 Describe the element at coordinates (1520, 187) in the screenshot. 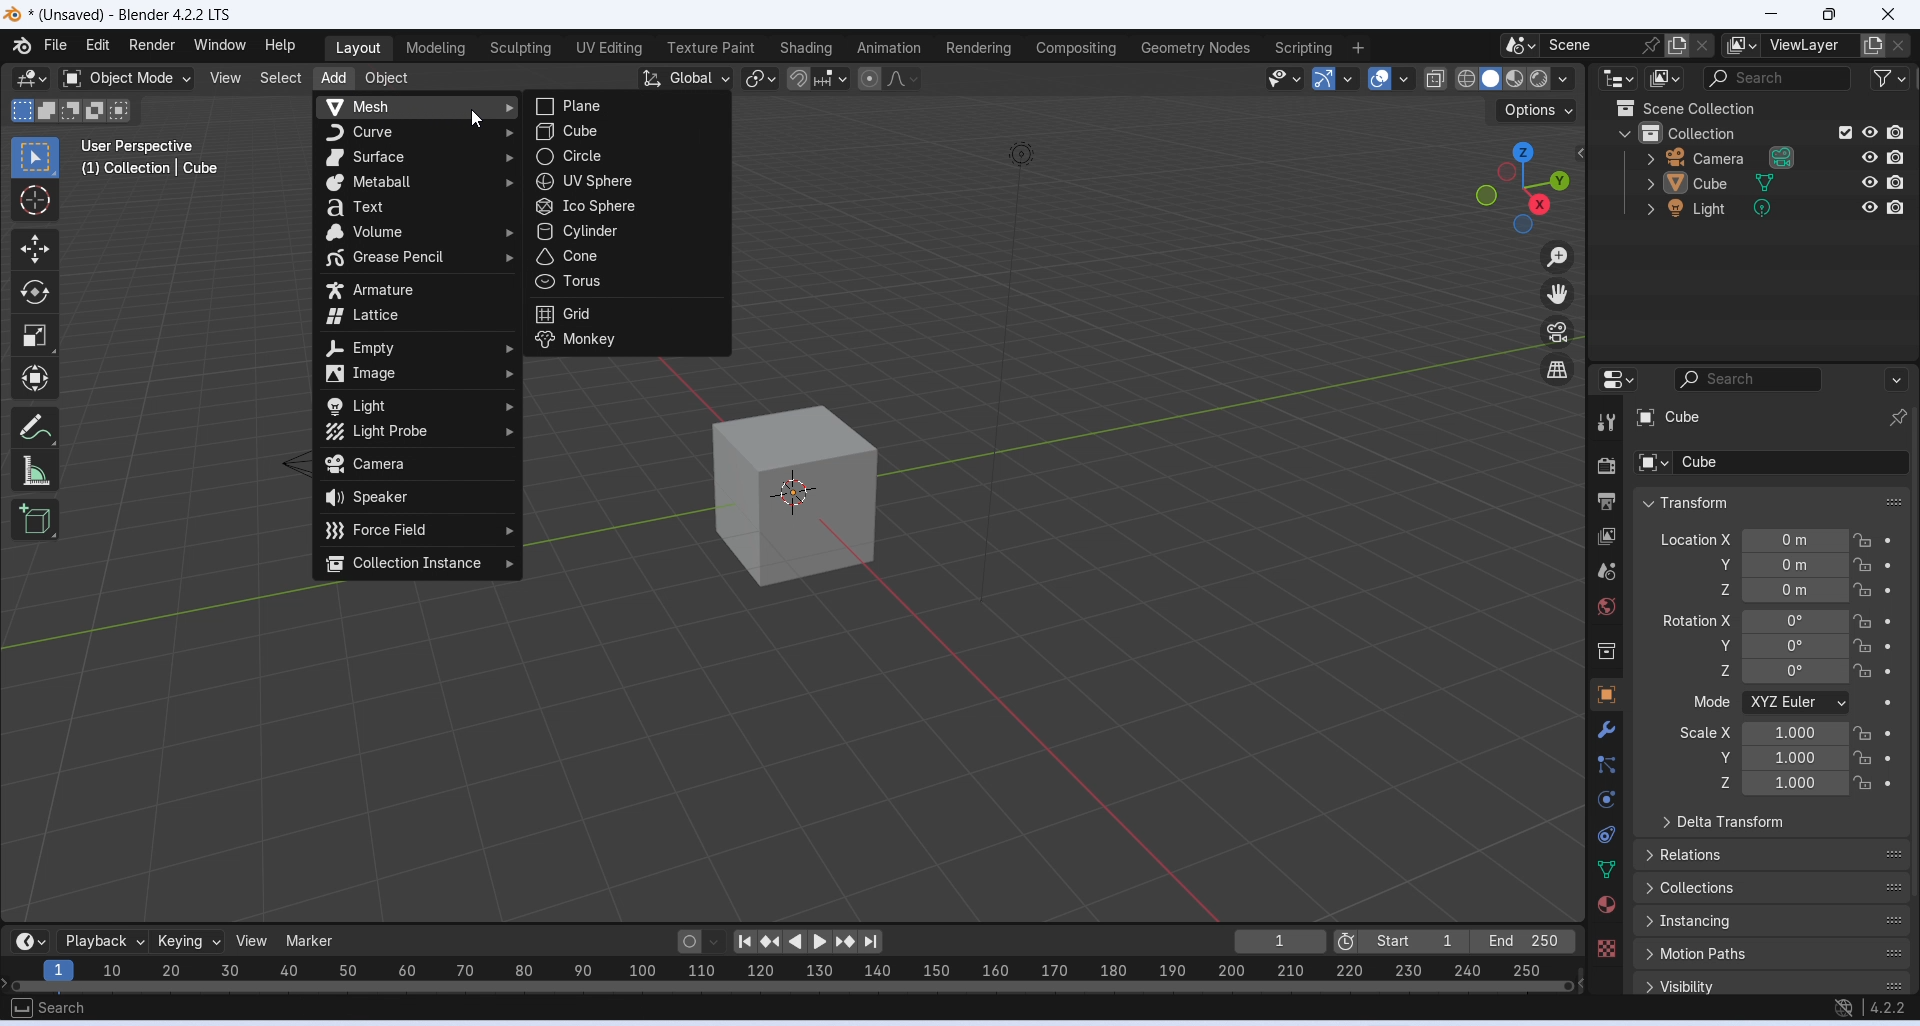

I see `Click` at that location.